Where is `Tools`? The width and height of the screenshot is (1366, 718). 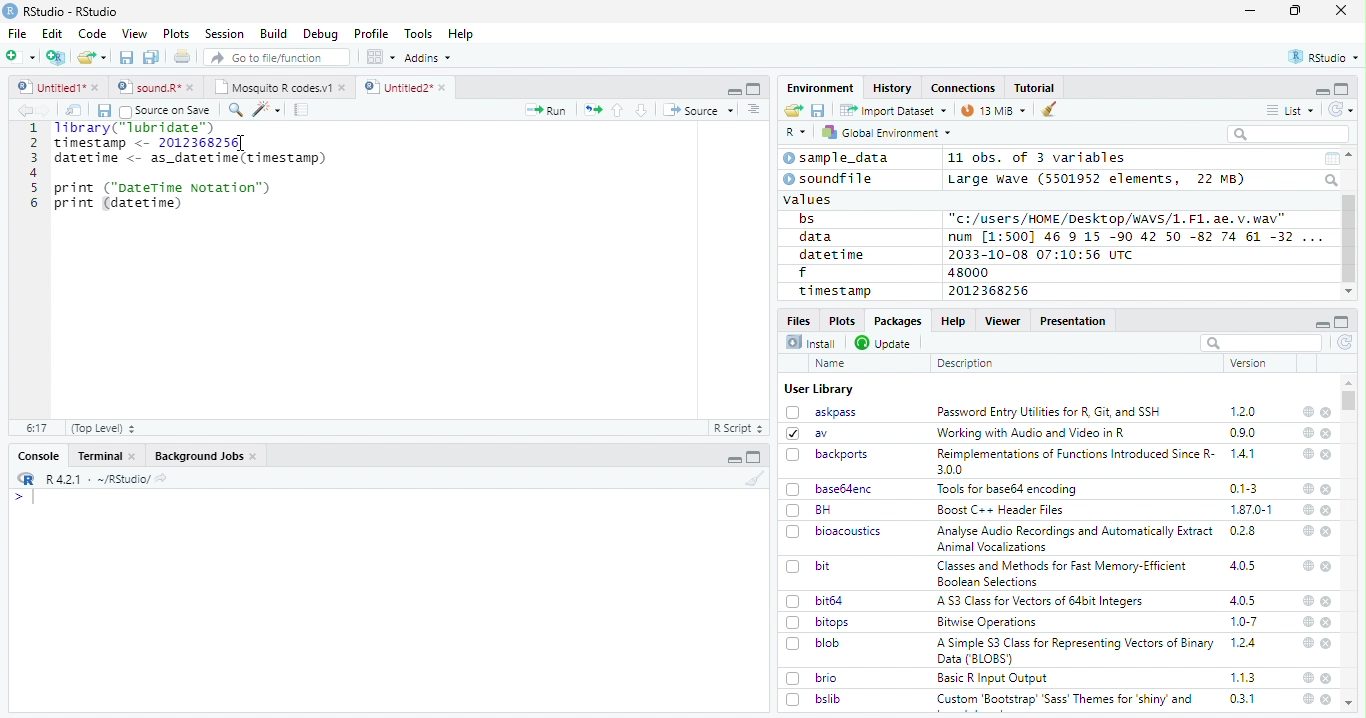
Tools is located at coordinates (417, 34).